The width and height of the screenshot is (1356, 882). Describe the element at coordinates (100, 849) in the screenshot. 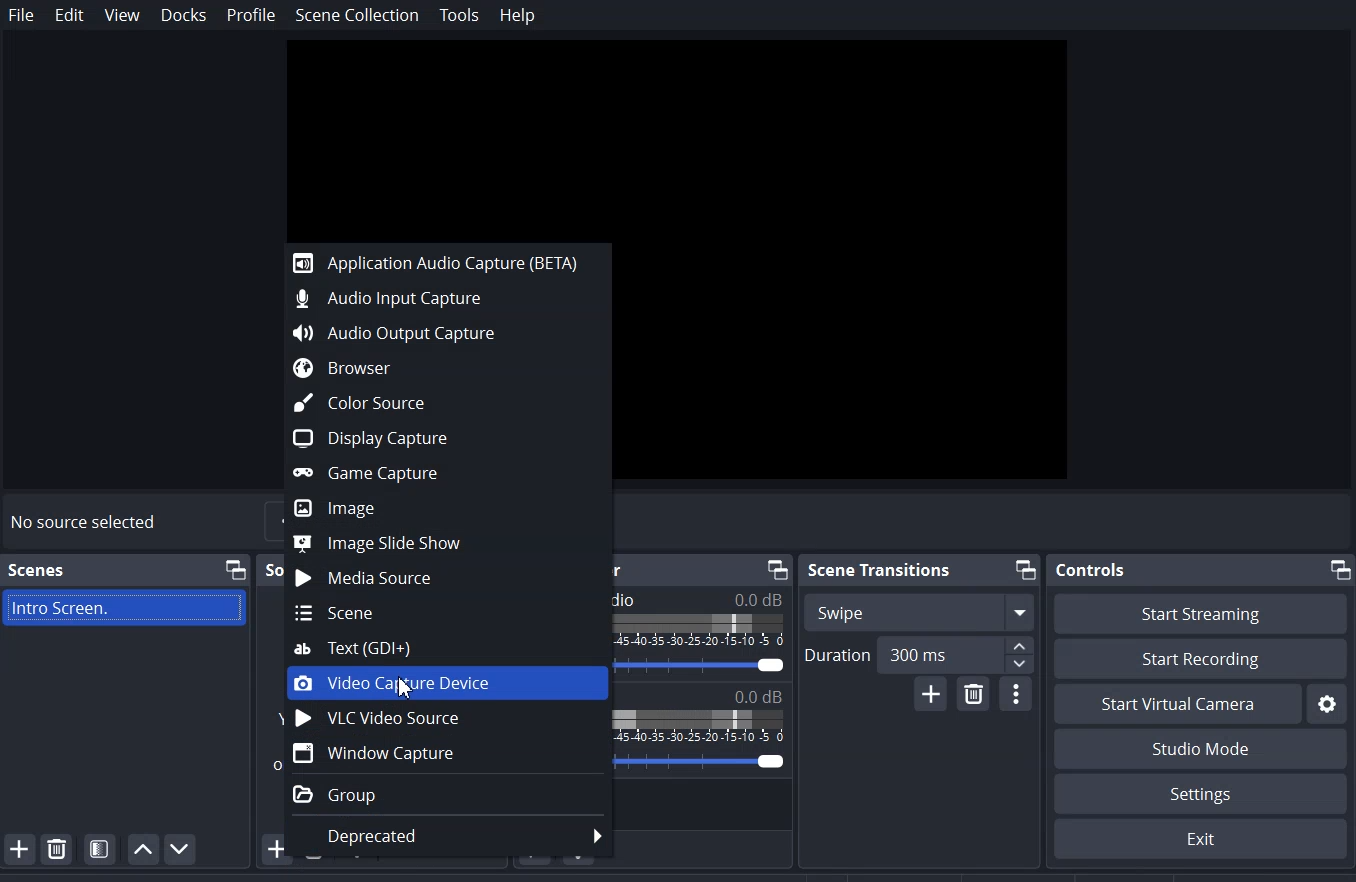

I see `Open scene filter` at that location.